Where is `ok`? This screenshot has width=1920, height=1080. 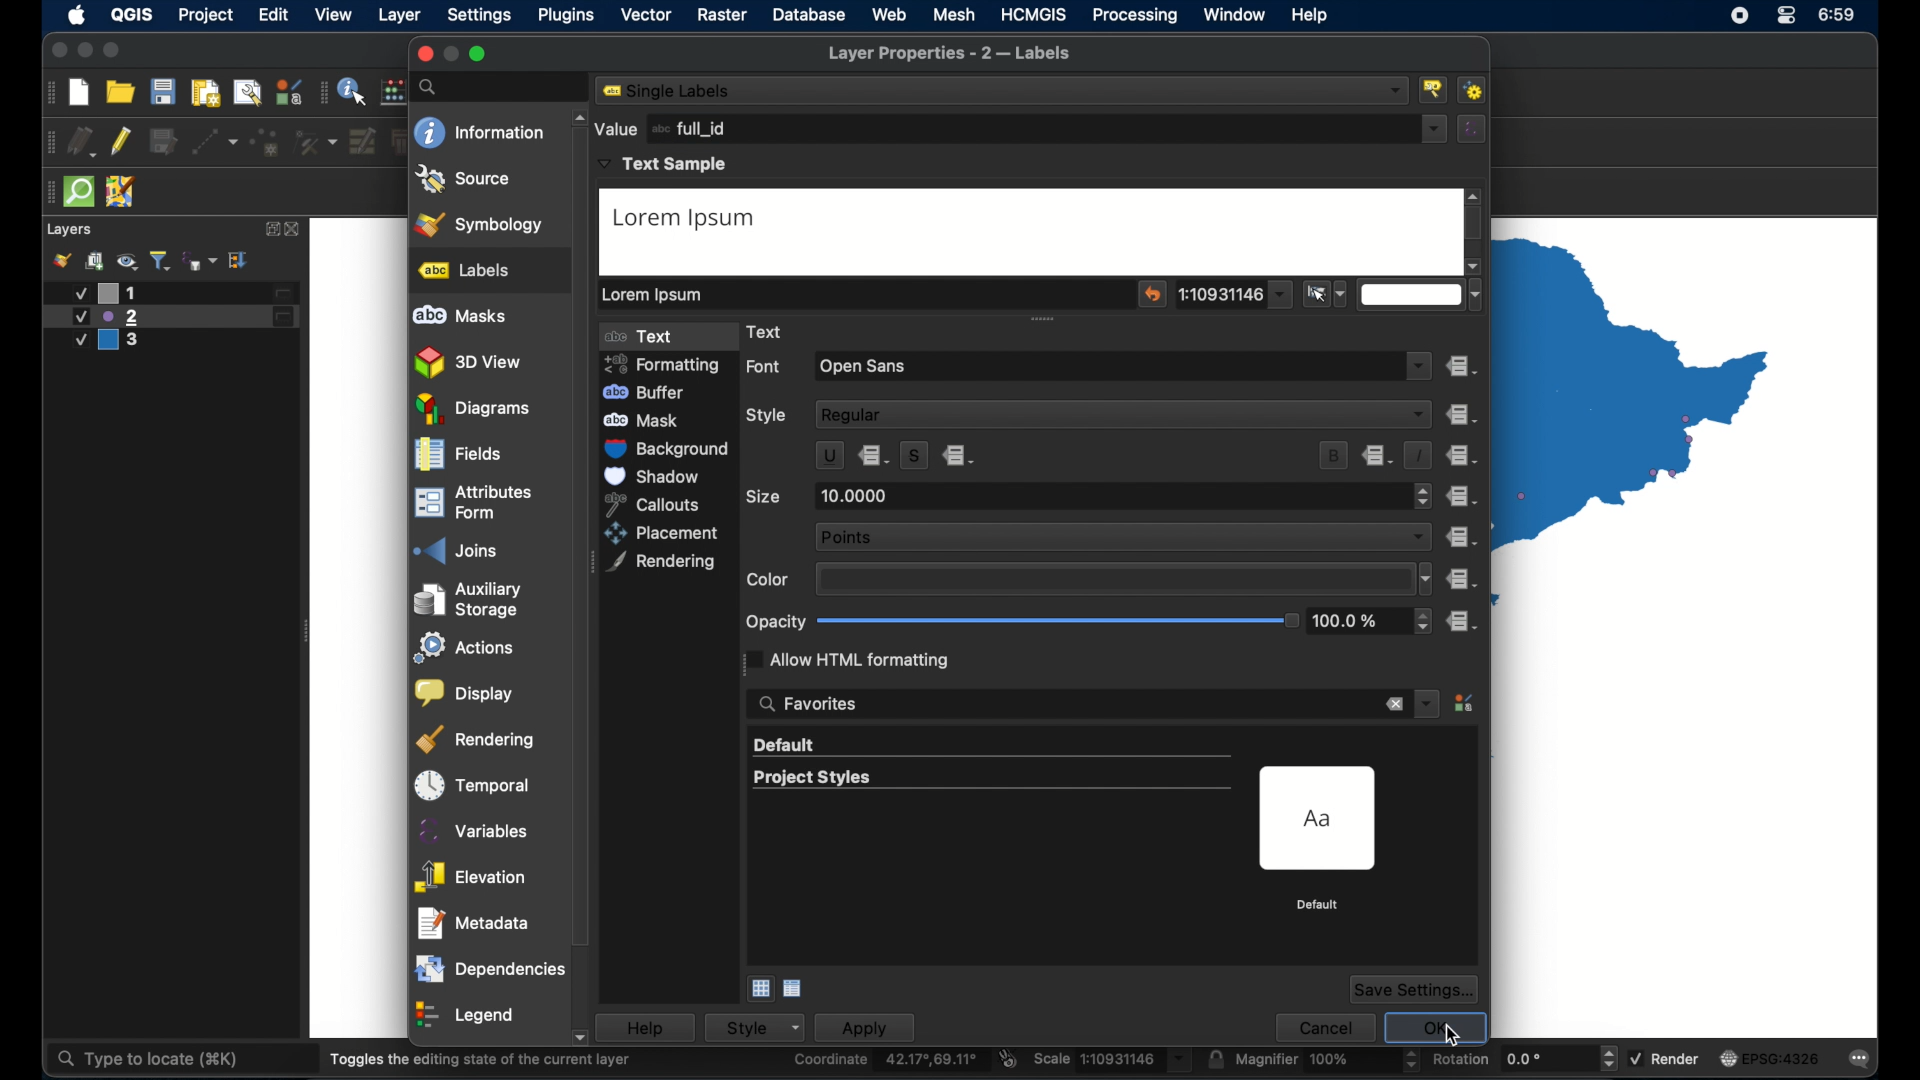 ok is located at coordinates (1435, 1023).